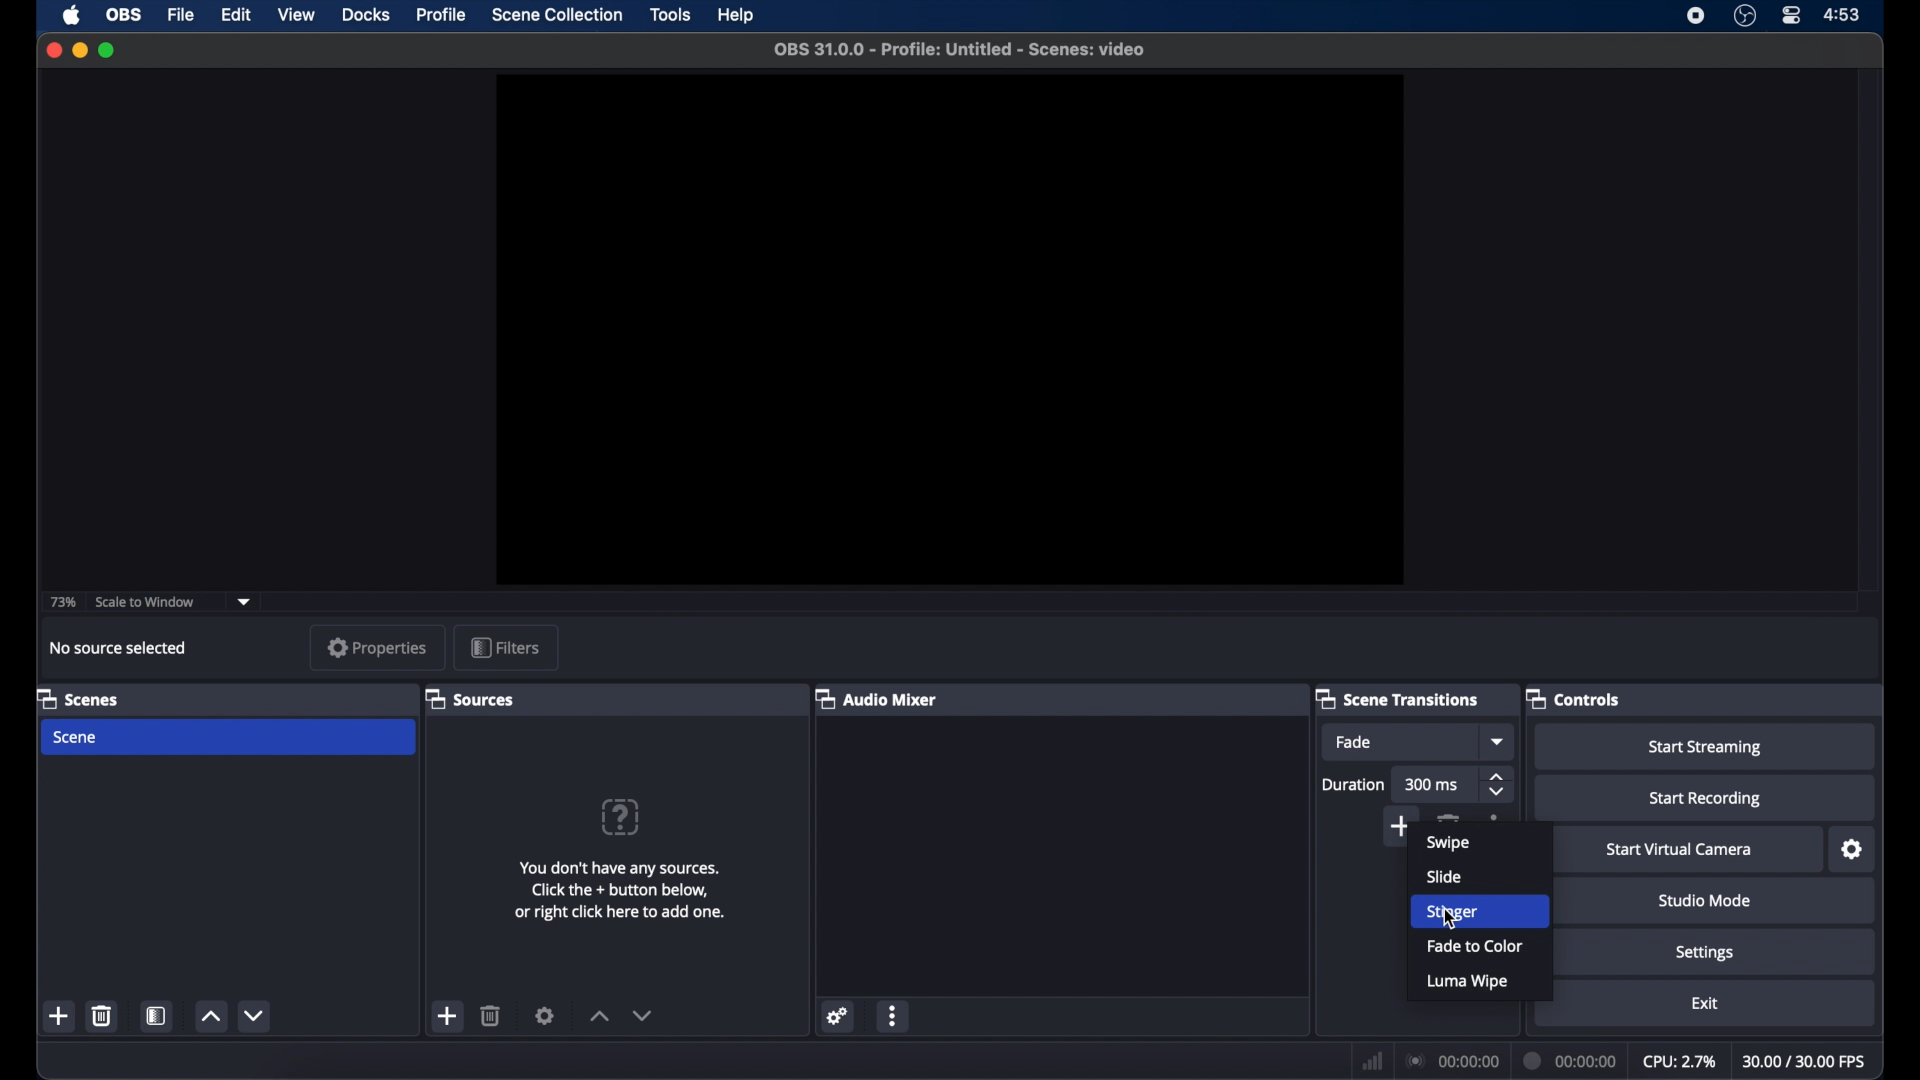 The width and height of the screenshot is (1920, 1080). Describe the element at coordinates (1498, 784) in the screenshot. I see `stepper buttons` at that location.